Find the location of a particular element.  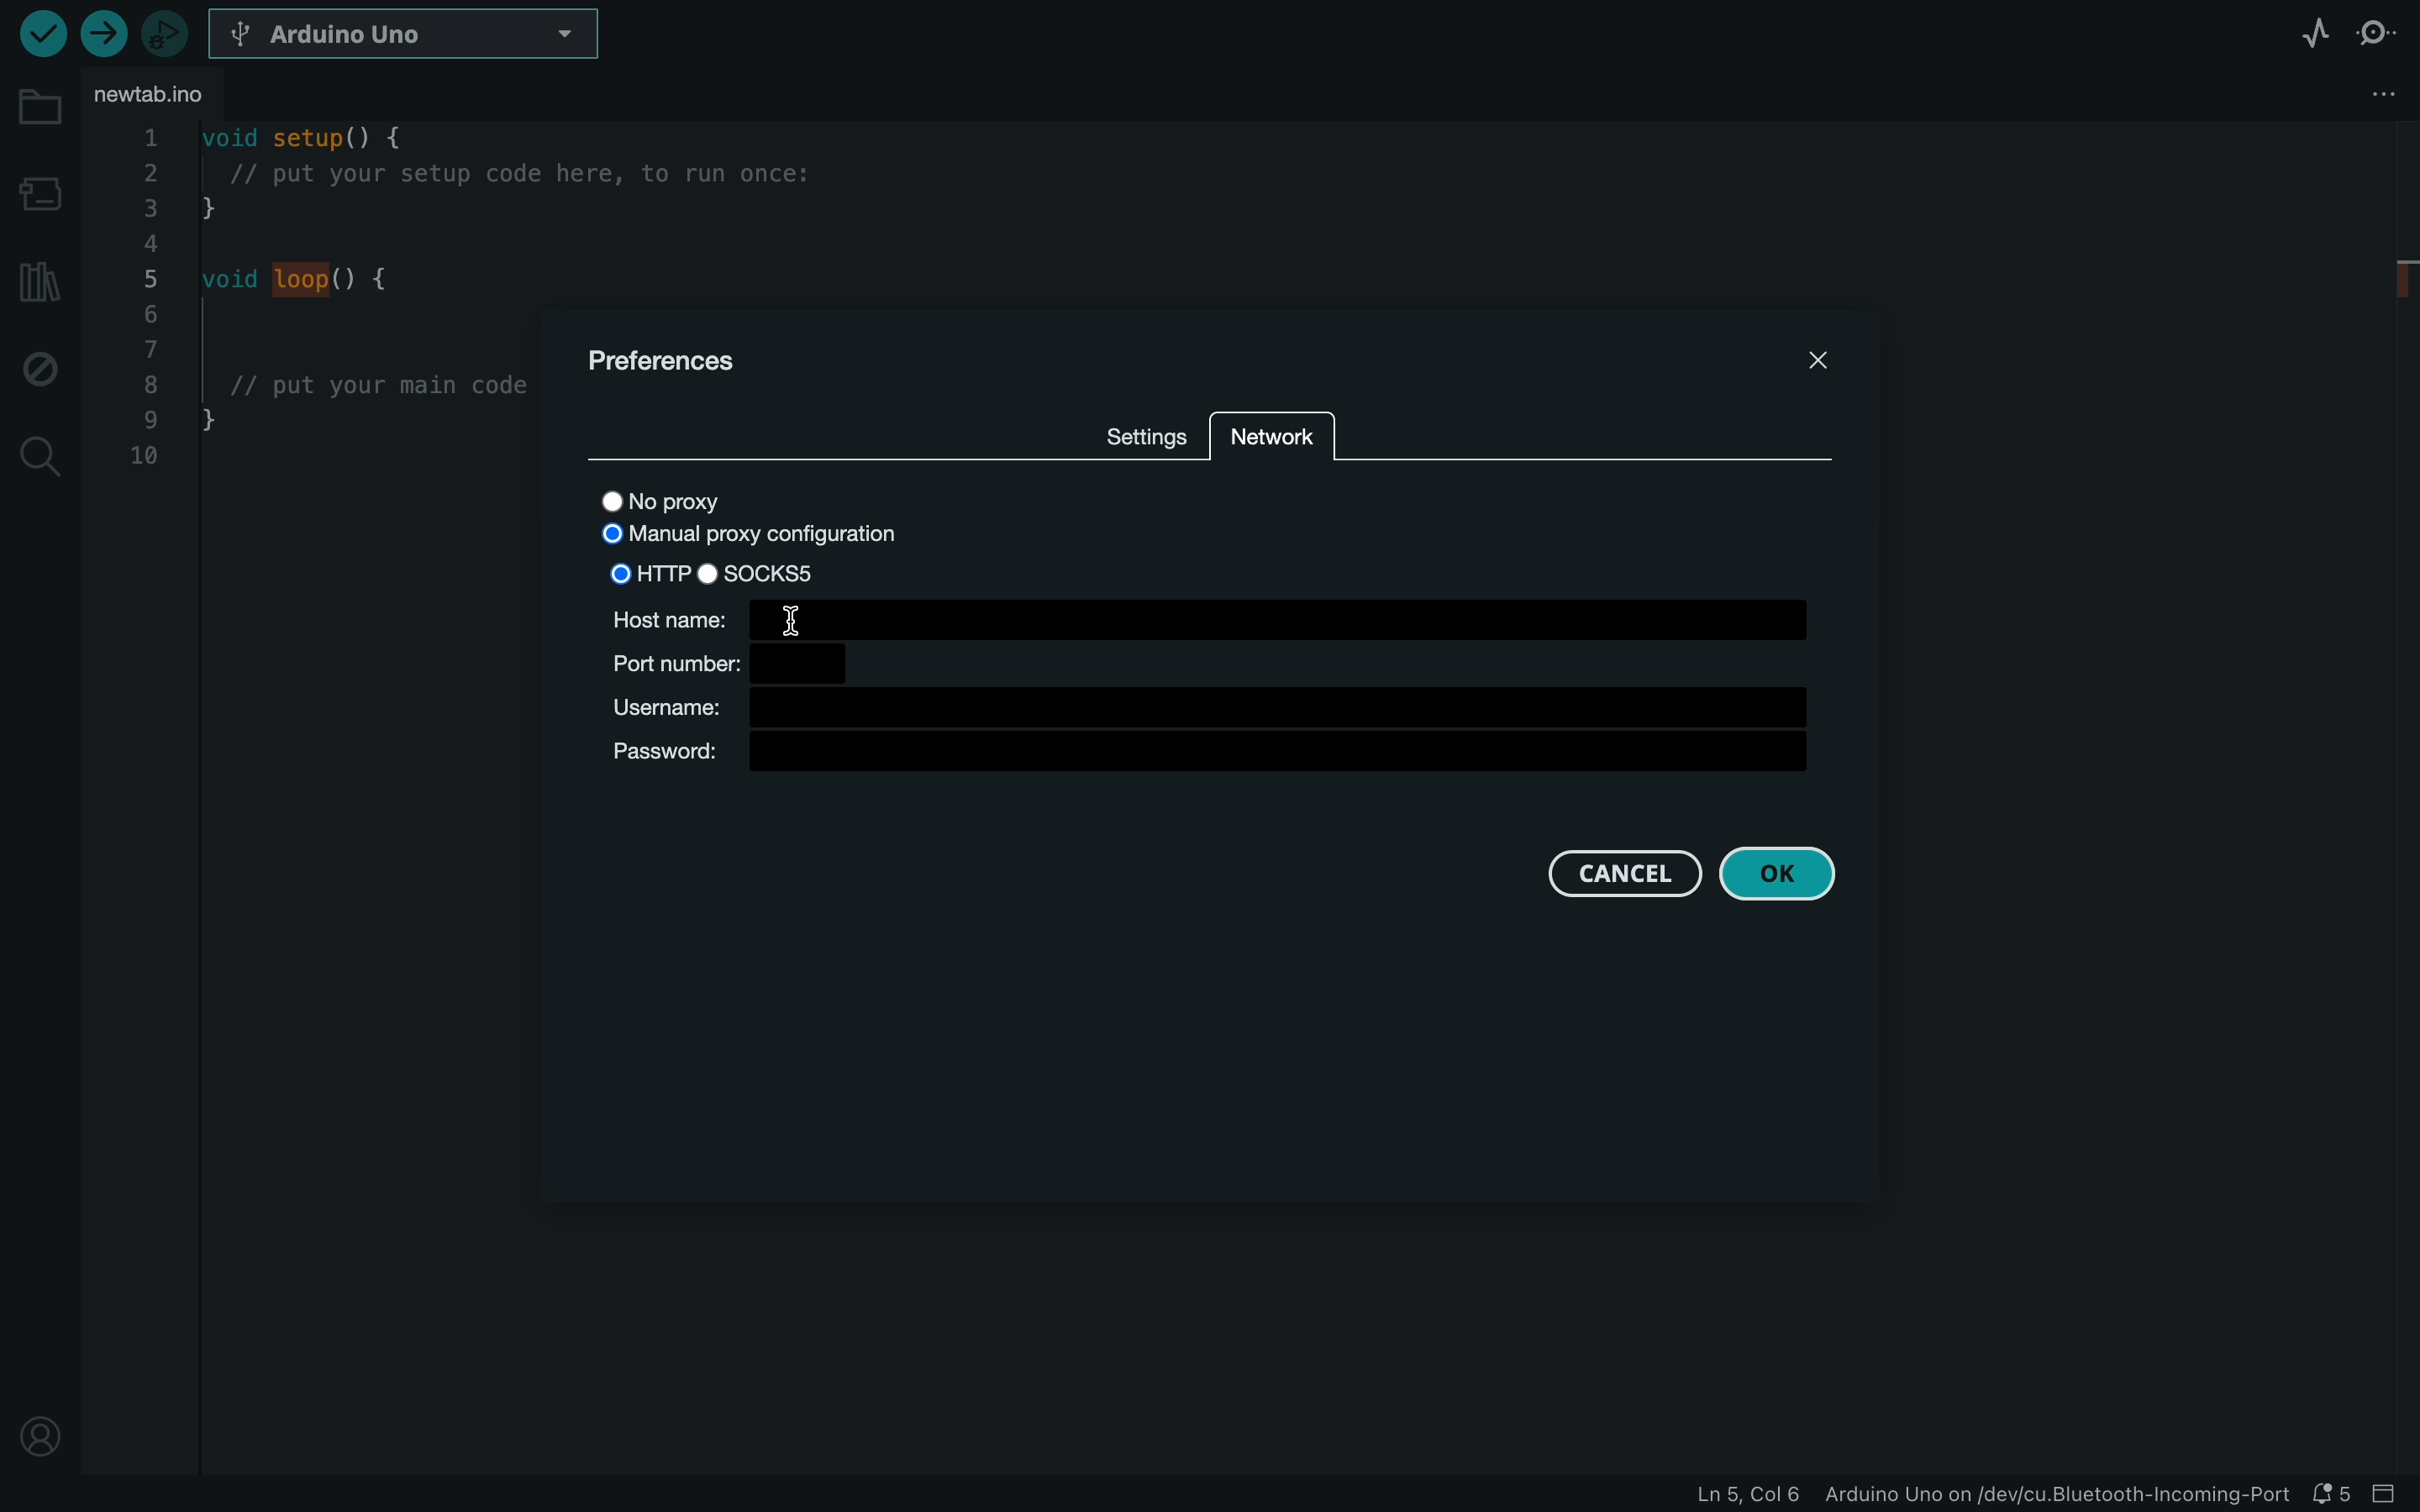

cancel is located at coordinates (1611, 874).